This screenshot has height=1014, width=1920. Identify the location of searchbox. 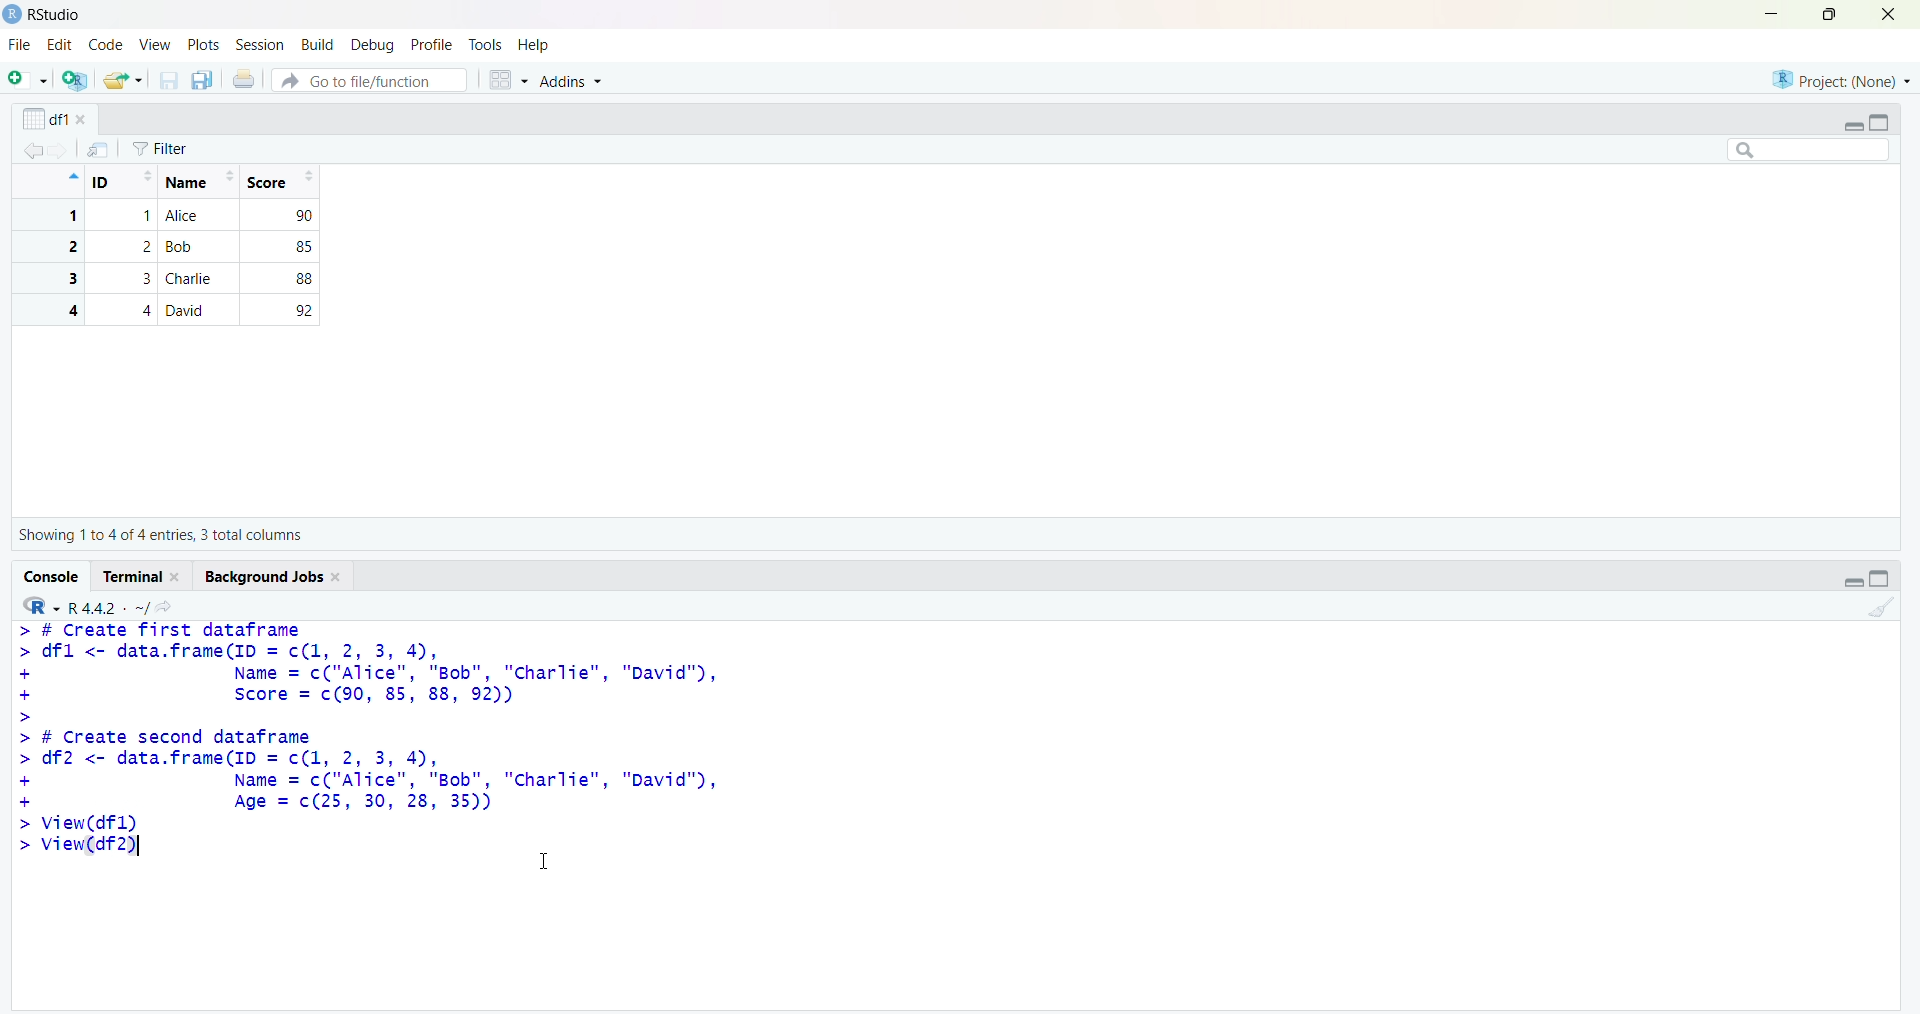
(1810, 149).